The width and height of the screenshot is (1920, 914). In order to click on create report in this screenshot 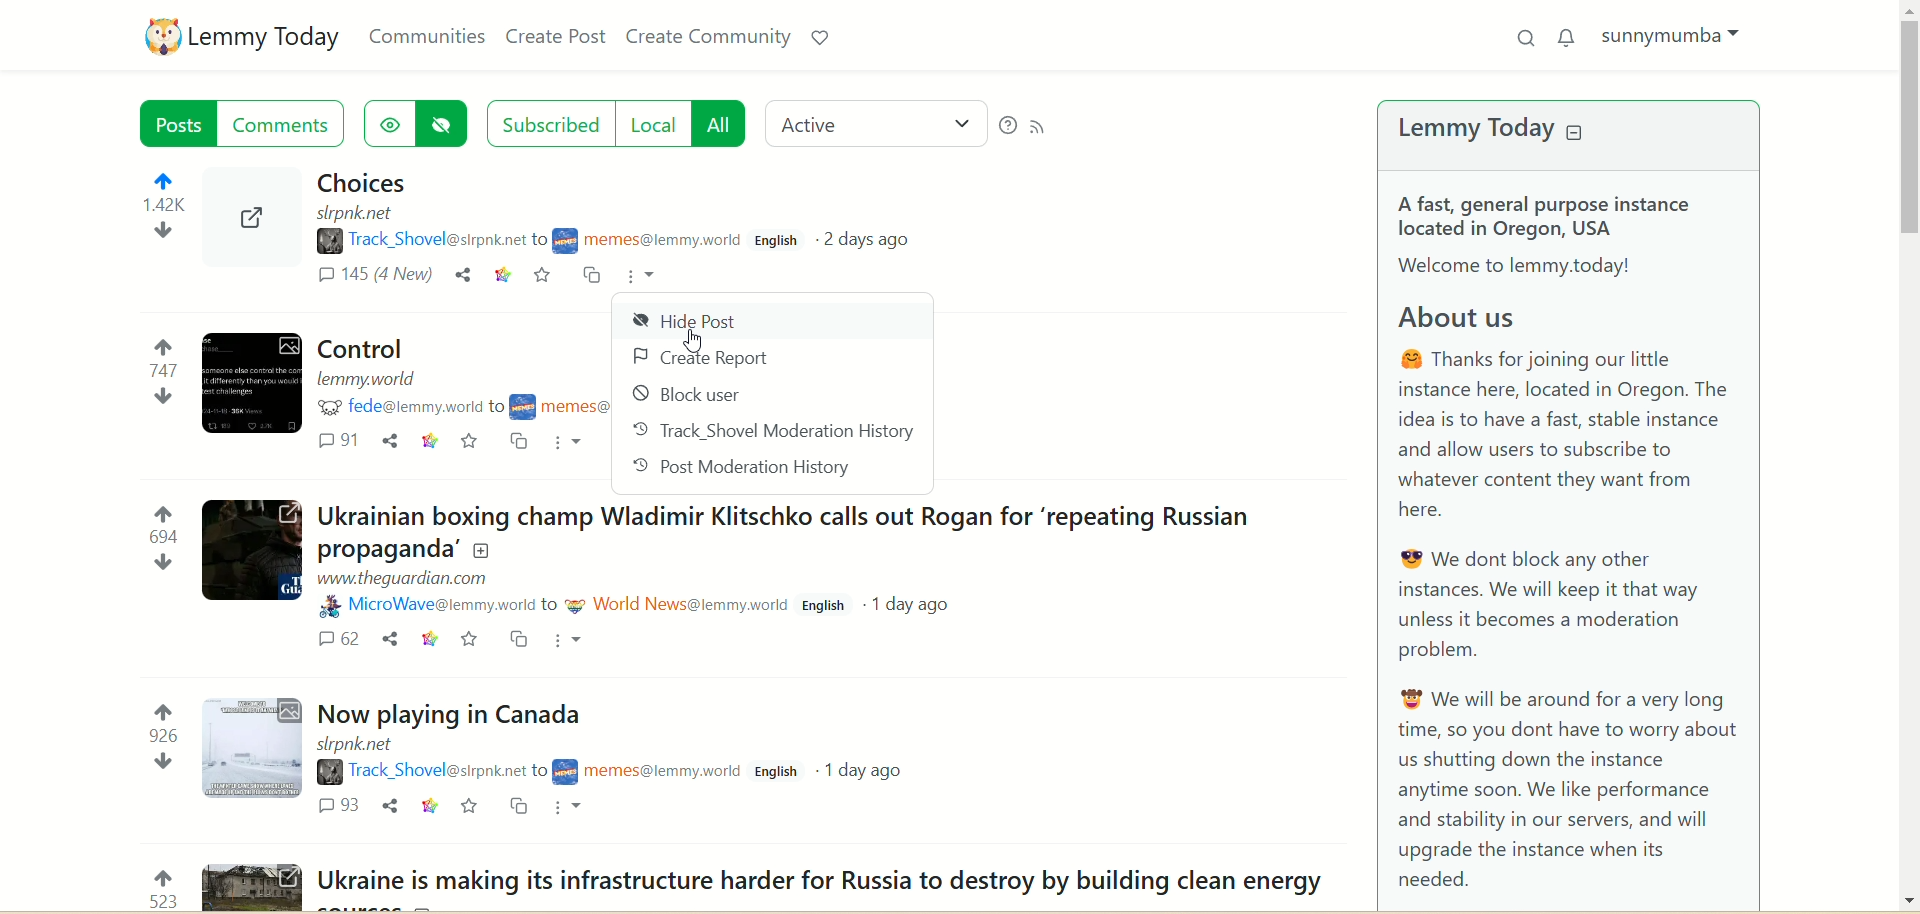, I will do `click(698, 356)`.